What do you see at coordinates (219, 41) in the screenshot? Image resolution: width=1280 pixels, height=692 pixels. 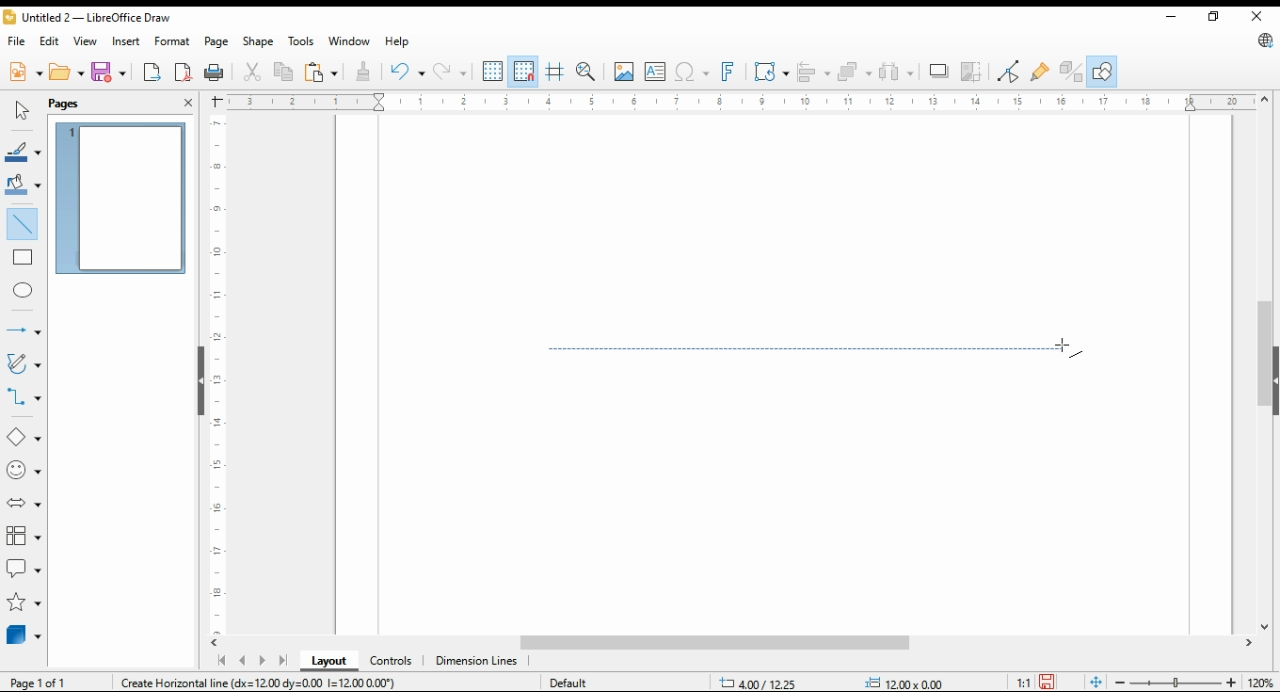 I see `page` at bounding box center [219, 41].